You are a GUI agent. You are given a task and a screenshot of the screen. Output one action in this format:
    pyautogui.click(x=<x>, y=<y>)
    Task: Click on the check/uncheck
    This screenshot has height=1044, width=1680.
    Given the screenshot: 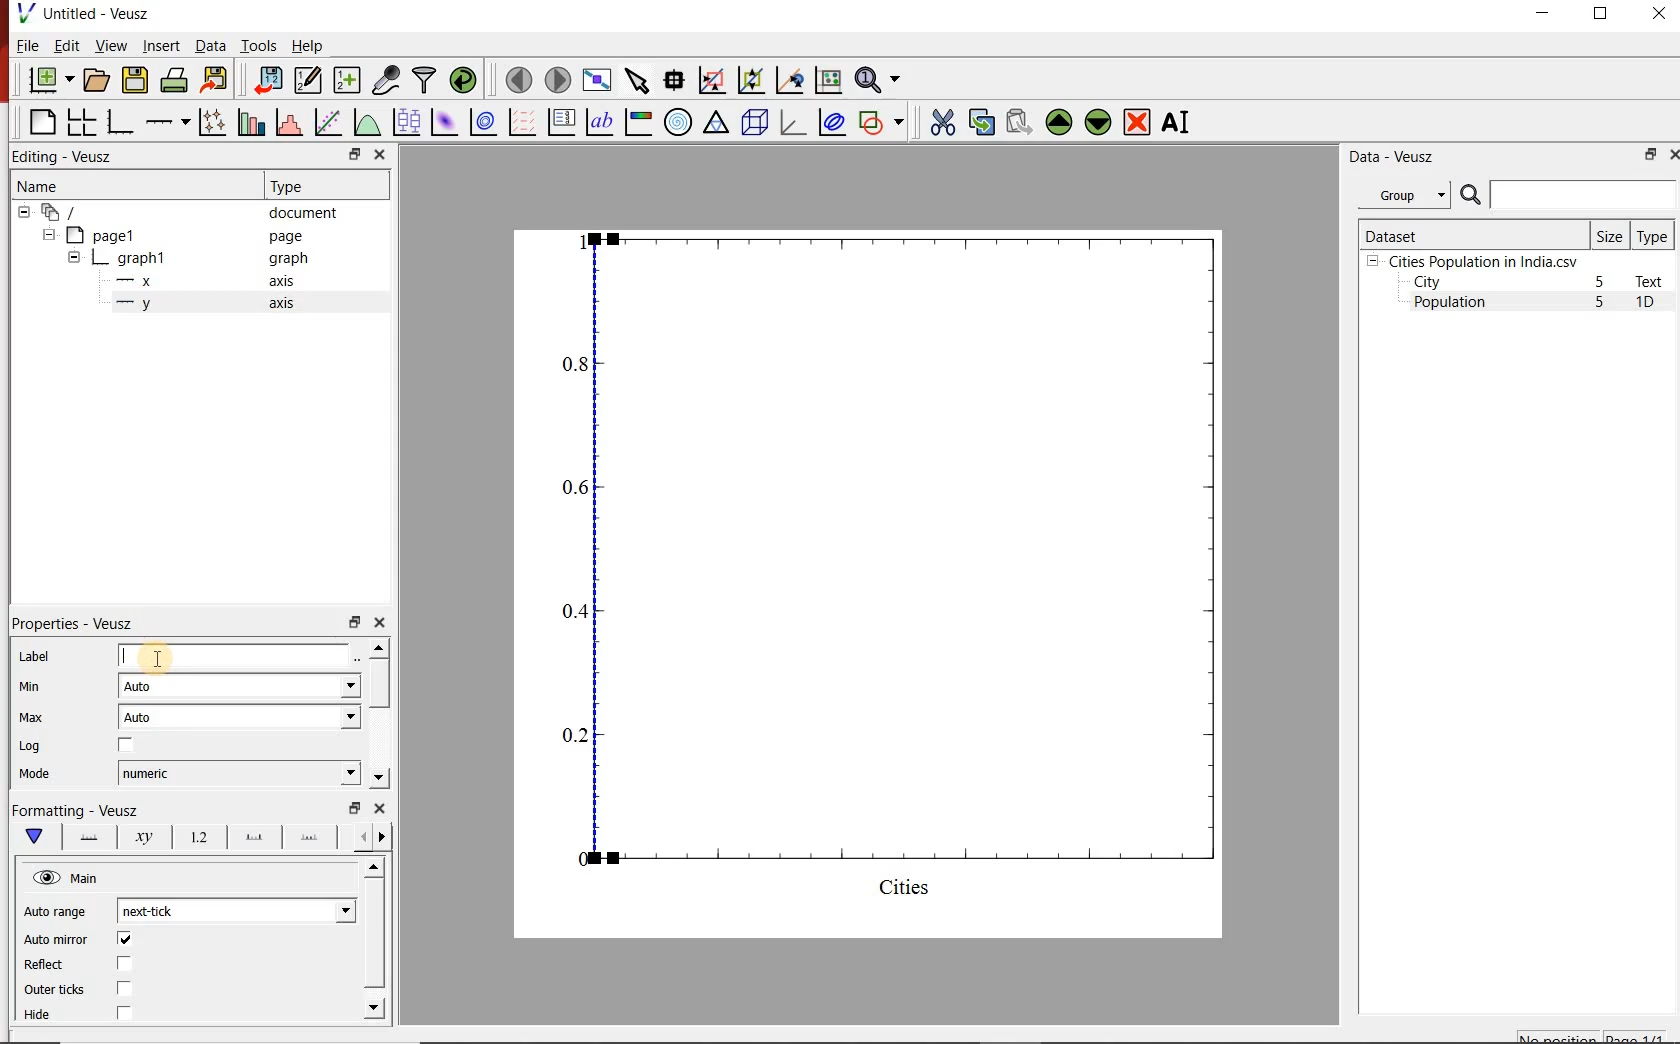 What is the action you would take?
    pyautogui.click(x=124, y=939)
    